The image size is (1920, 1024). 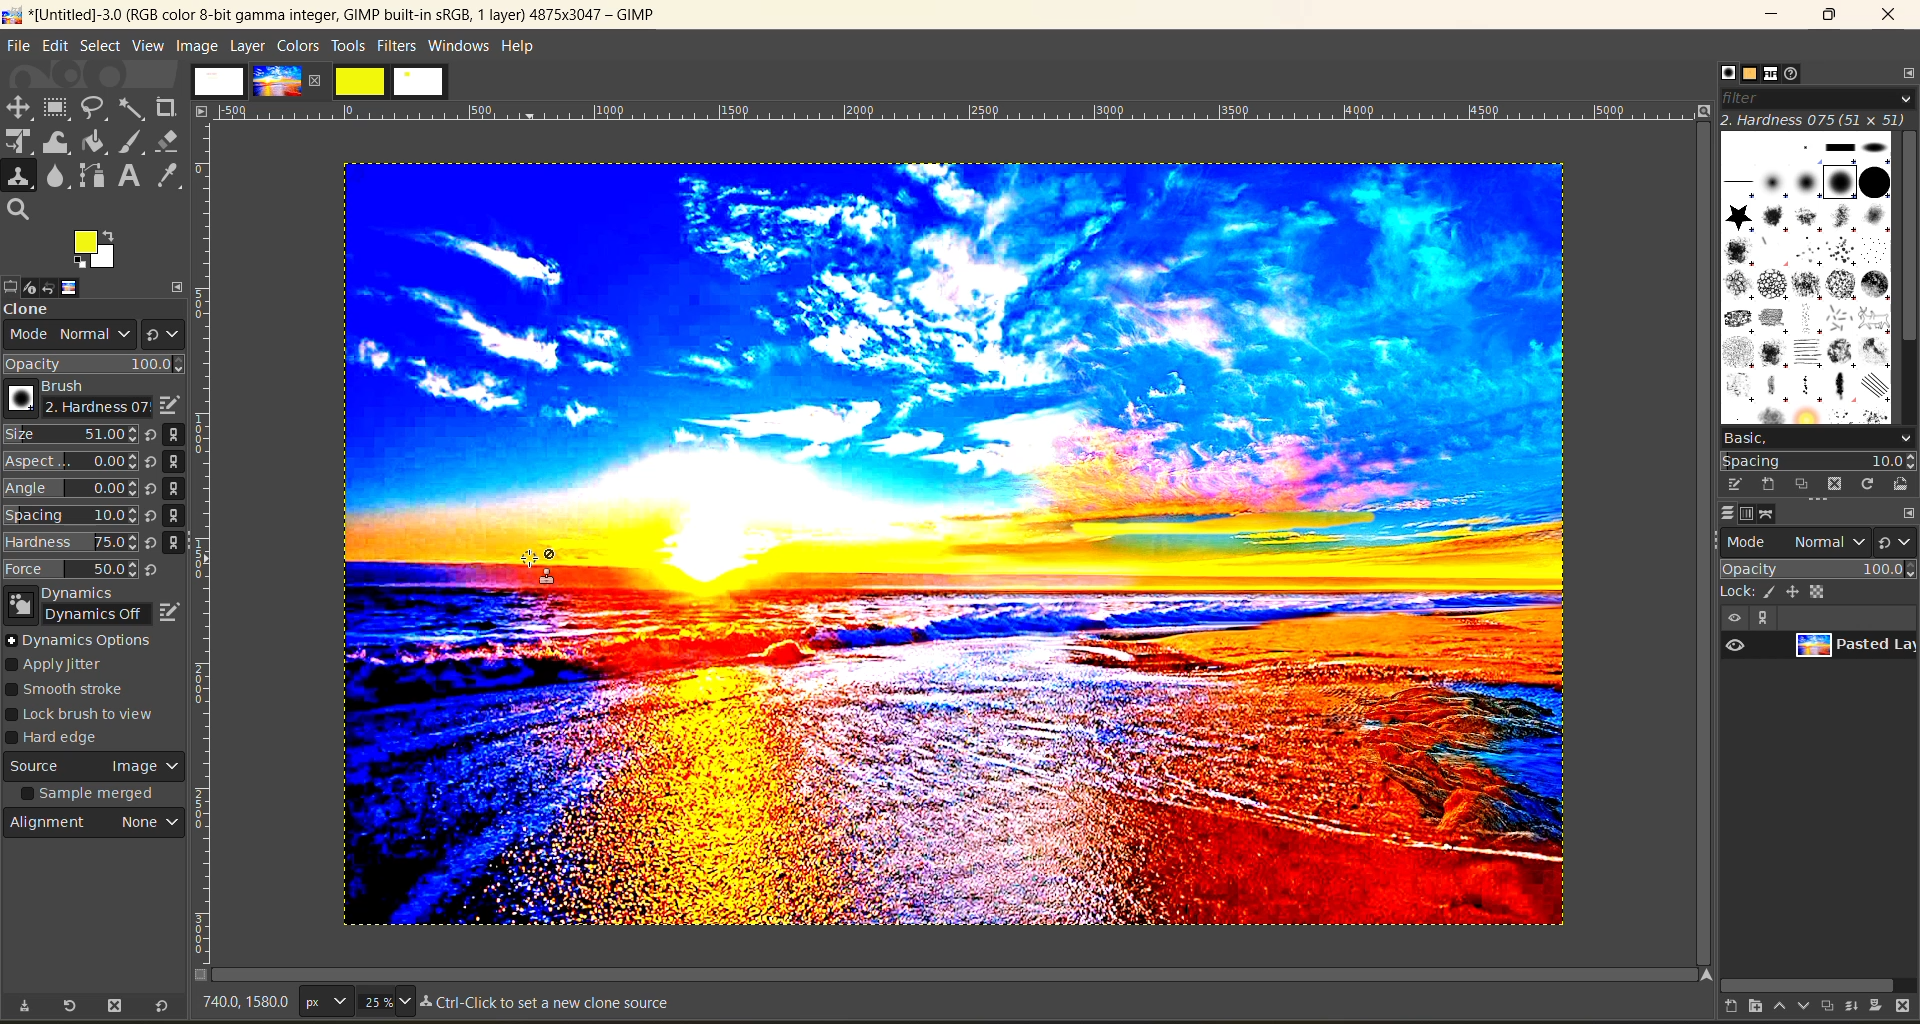 I want to click on reset to default values, so click(x=160, y=1007).